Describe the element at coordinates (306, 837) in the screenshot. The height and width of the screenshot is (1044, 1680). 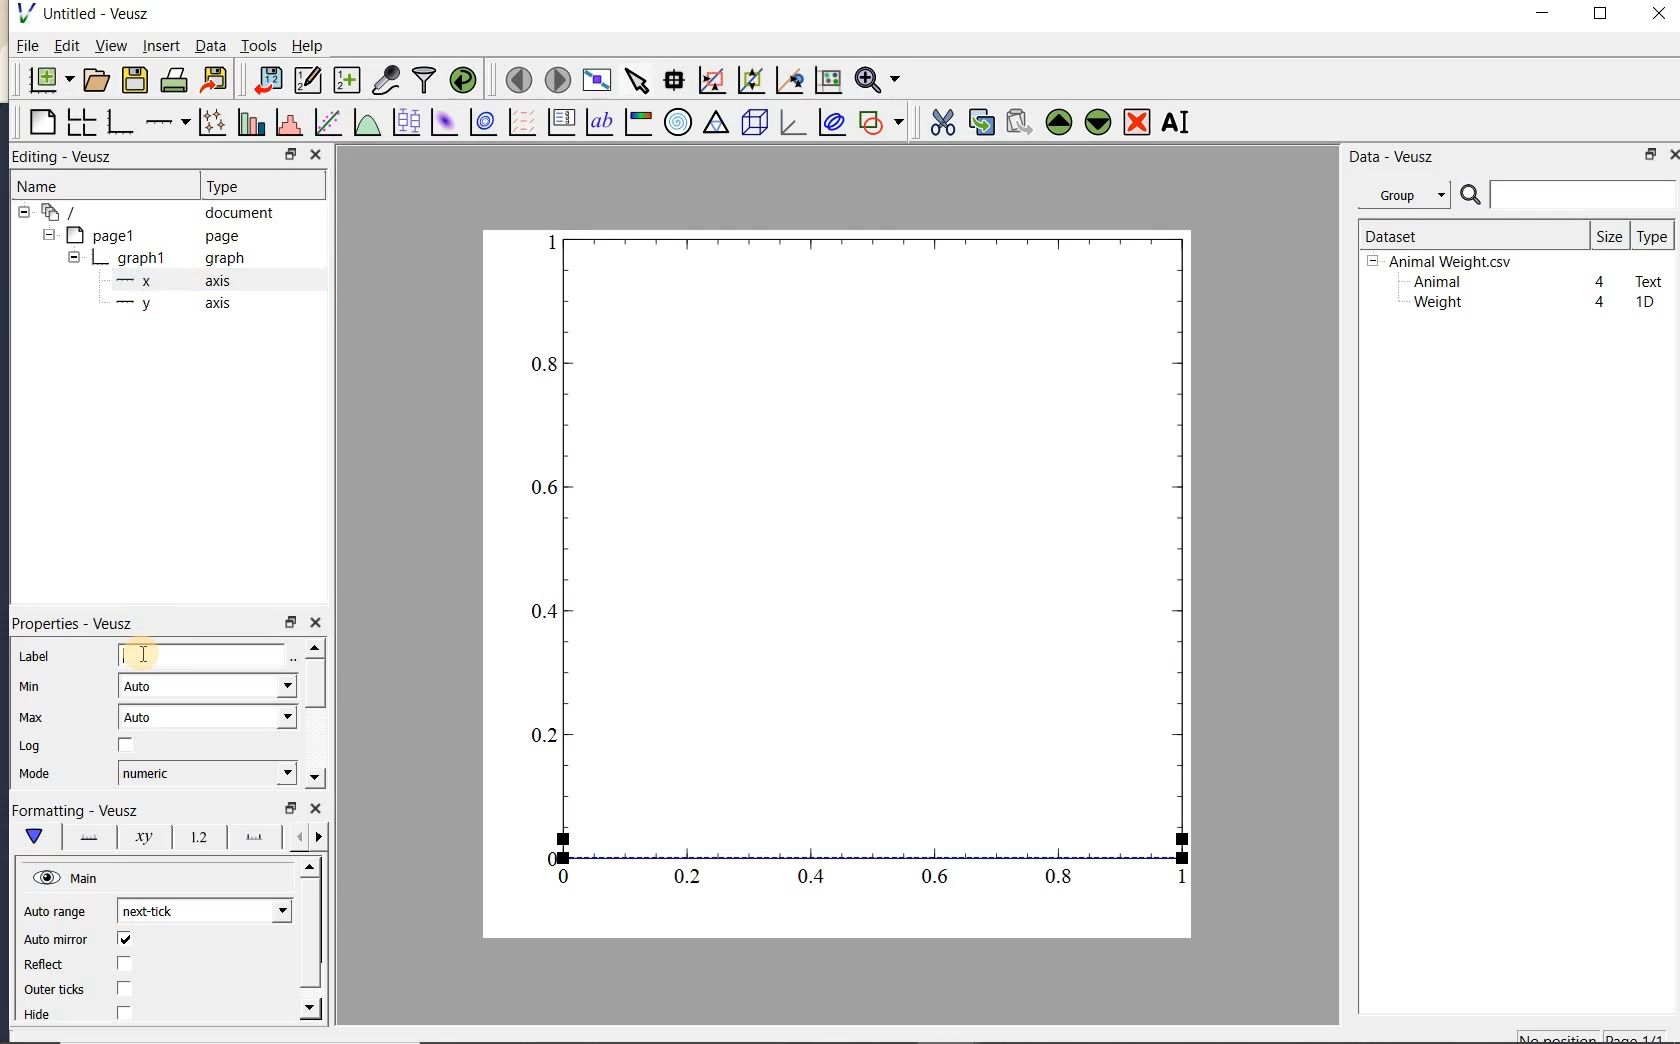
I see `minor ticks` at that location.